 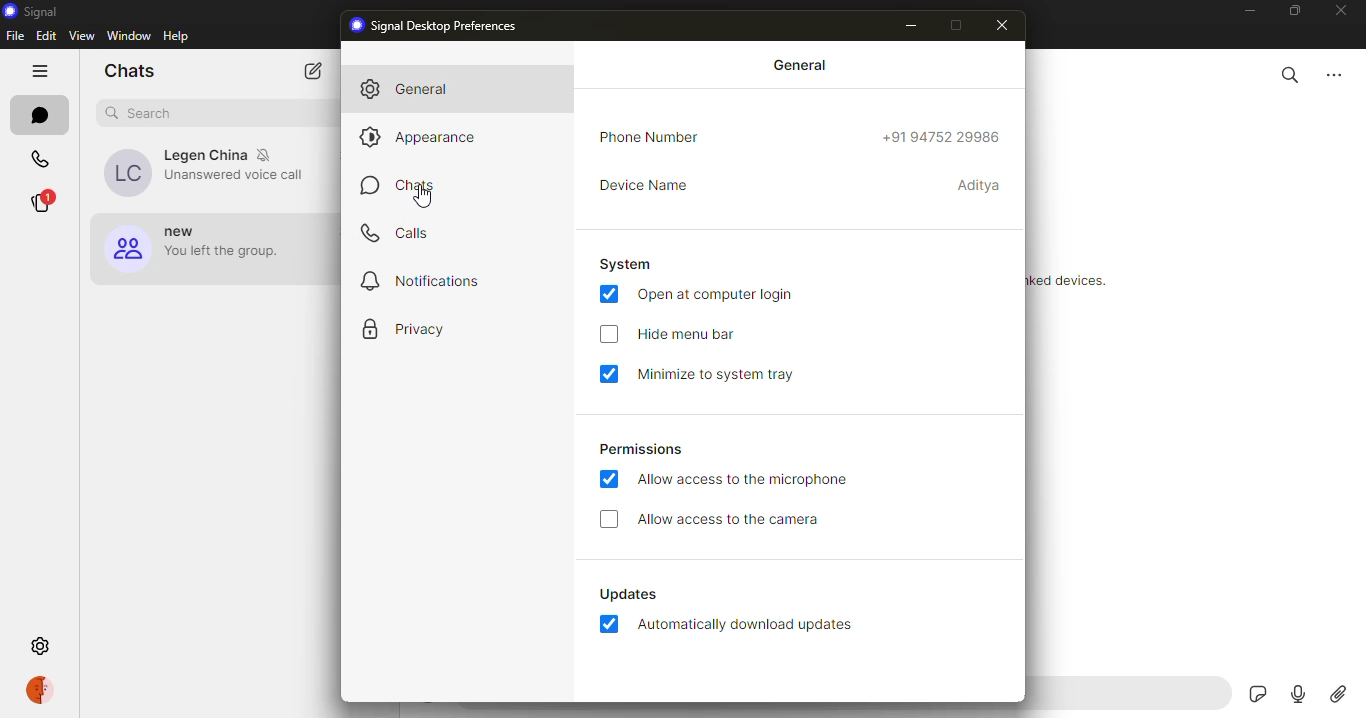 What do you see at coordinates (1249, 12) in the screenshot?
I see `minimize` at bounding box center [1249, 12].